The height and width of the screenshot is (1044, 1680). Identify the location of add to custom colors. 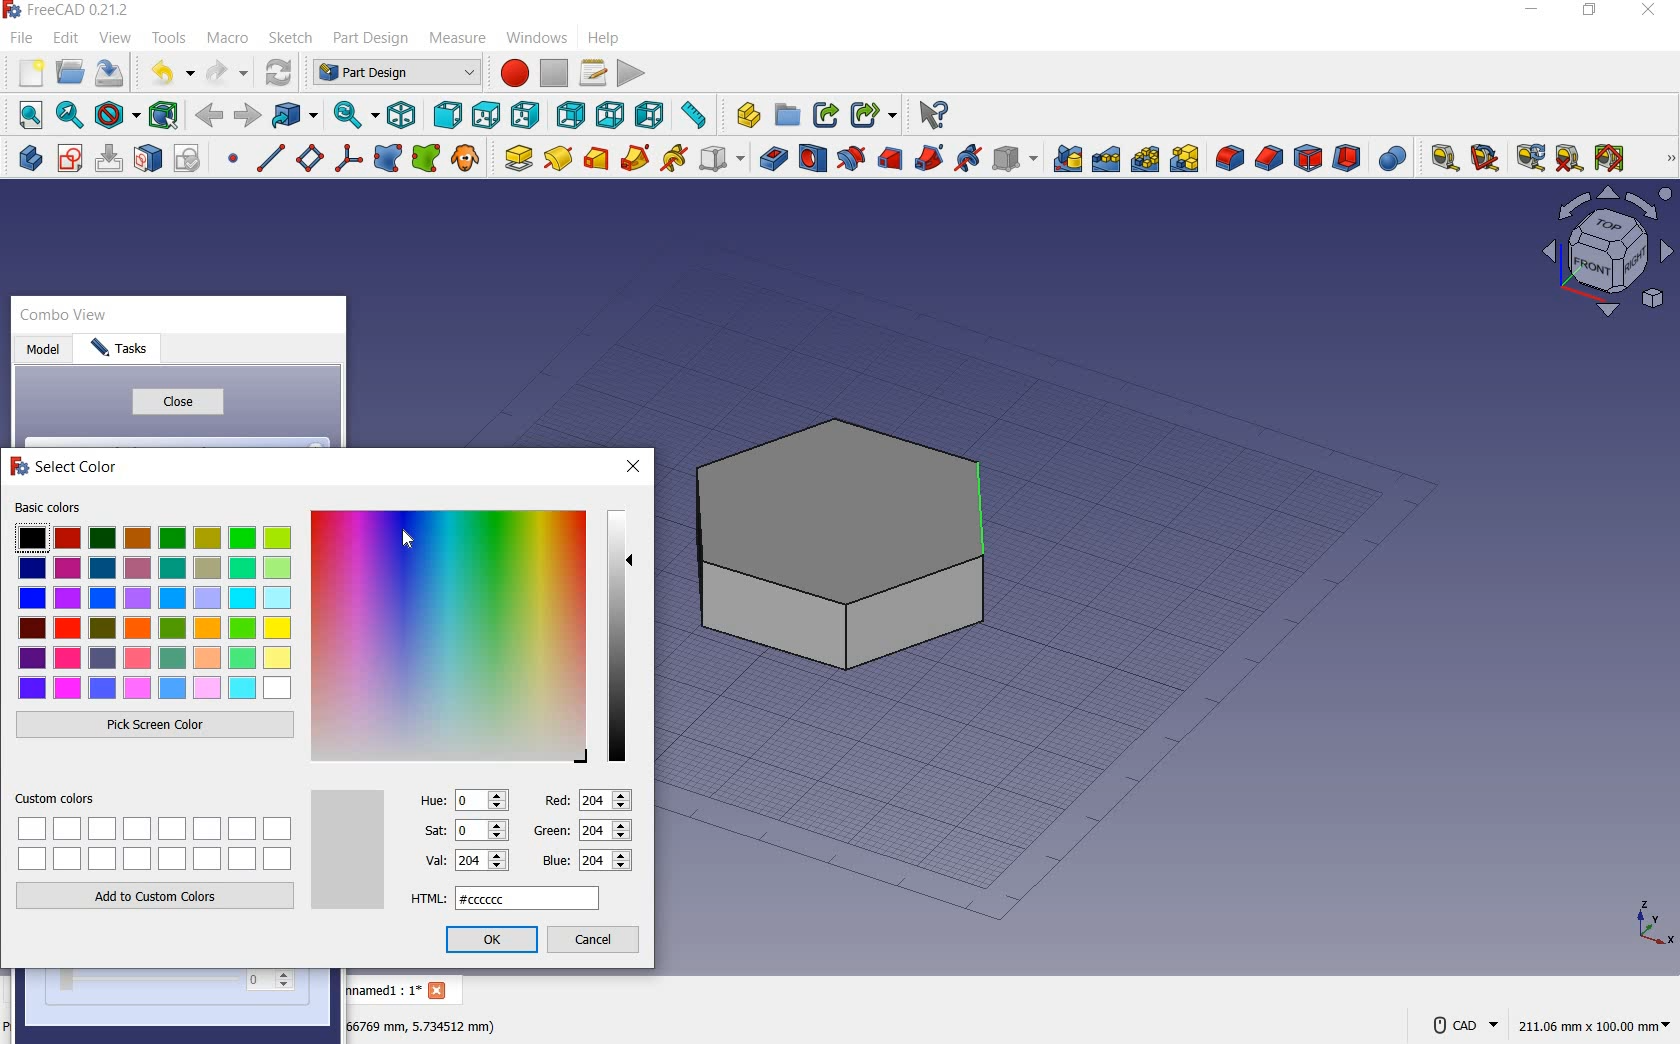
(156, 900).